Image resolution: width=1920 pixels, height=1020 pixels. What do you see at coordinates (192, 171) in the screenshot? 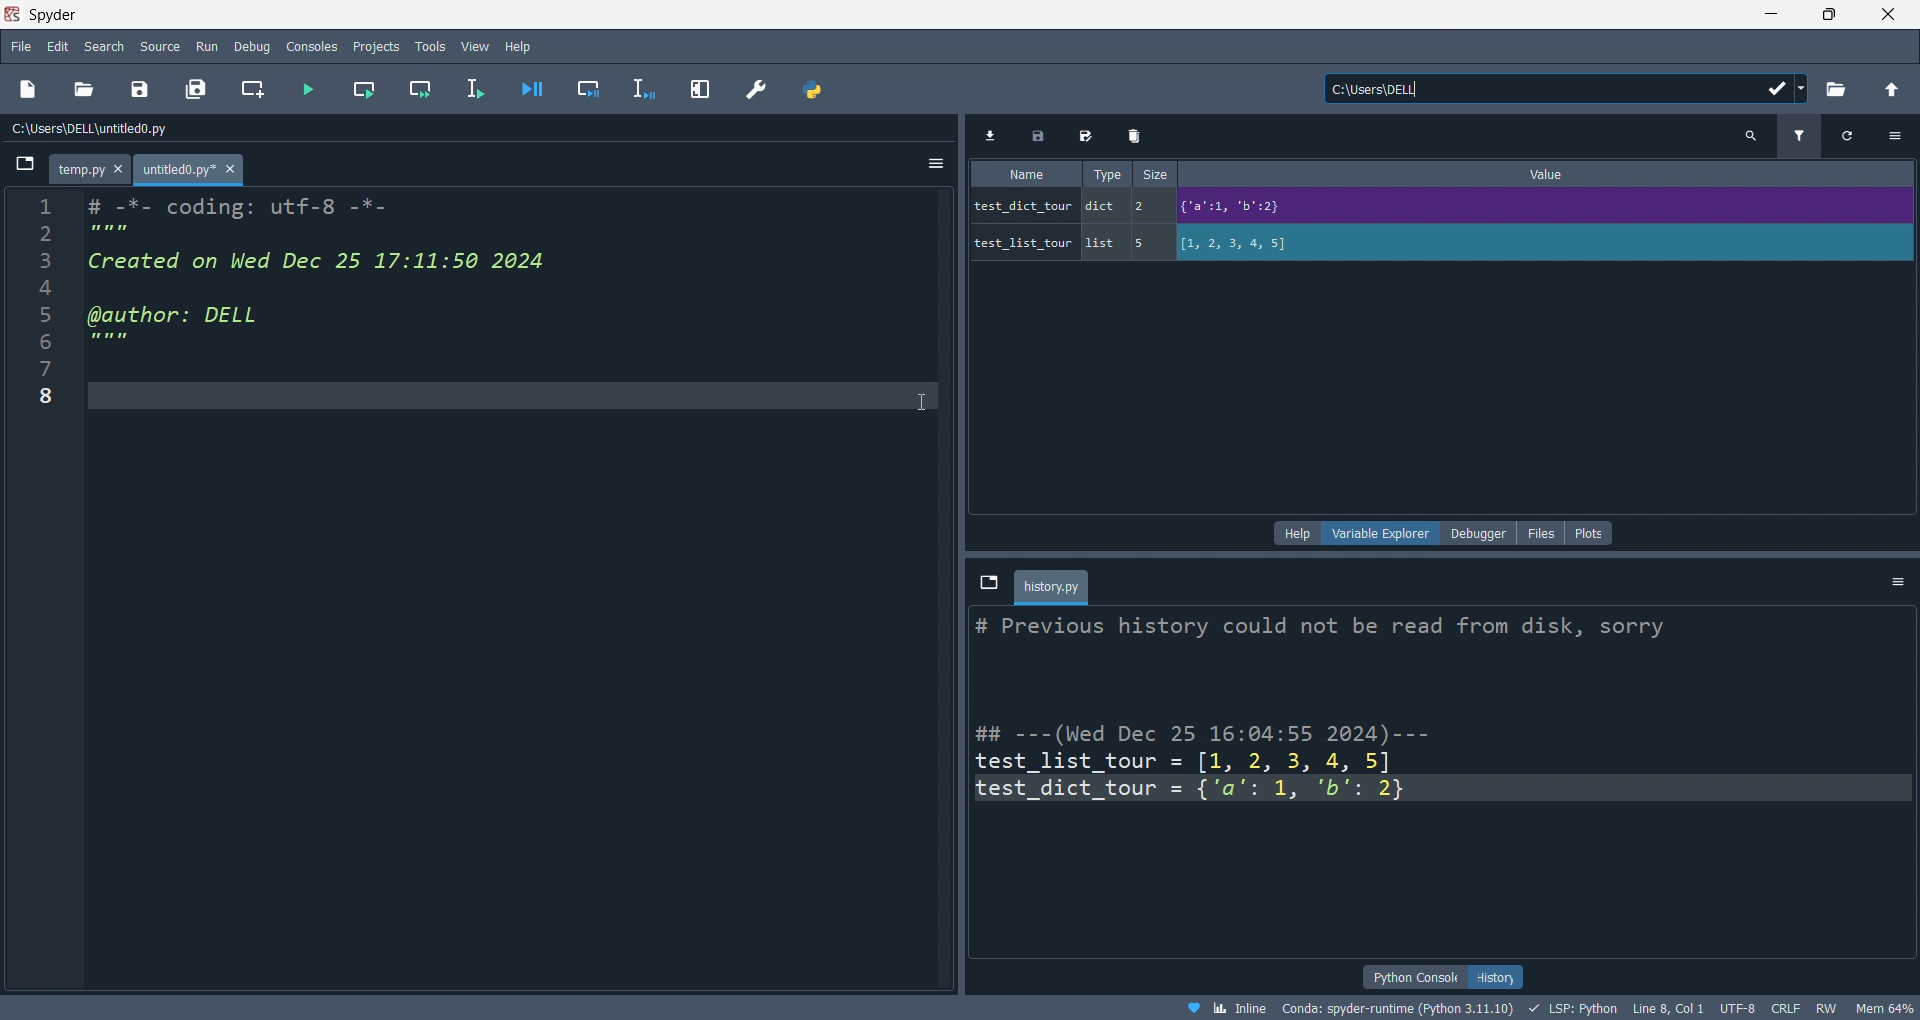
I see `untitled` at bounding box center [192, 171].